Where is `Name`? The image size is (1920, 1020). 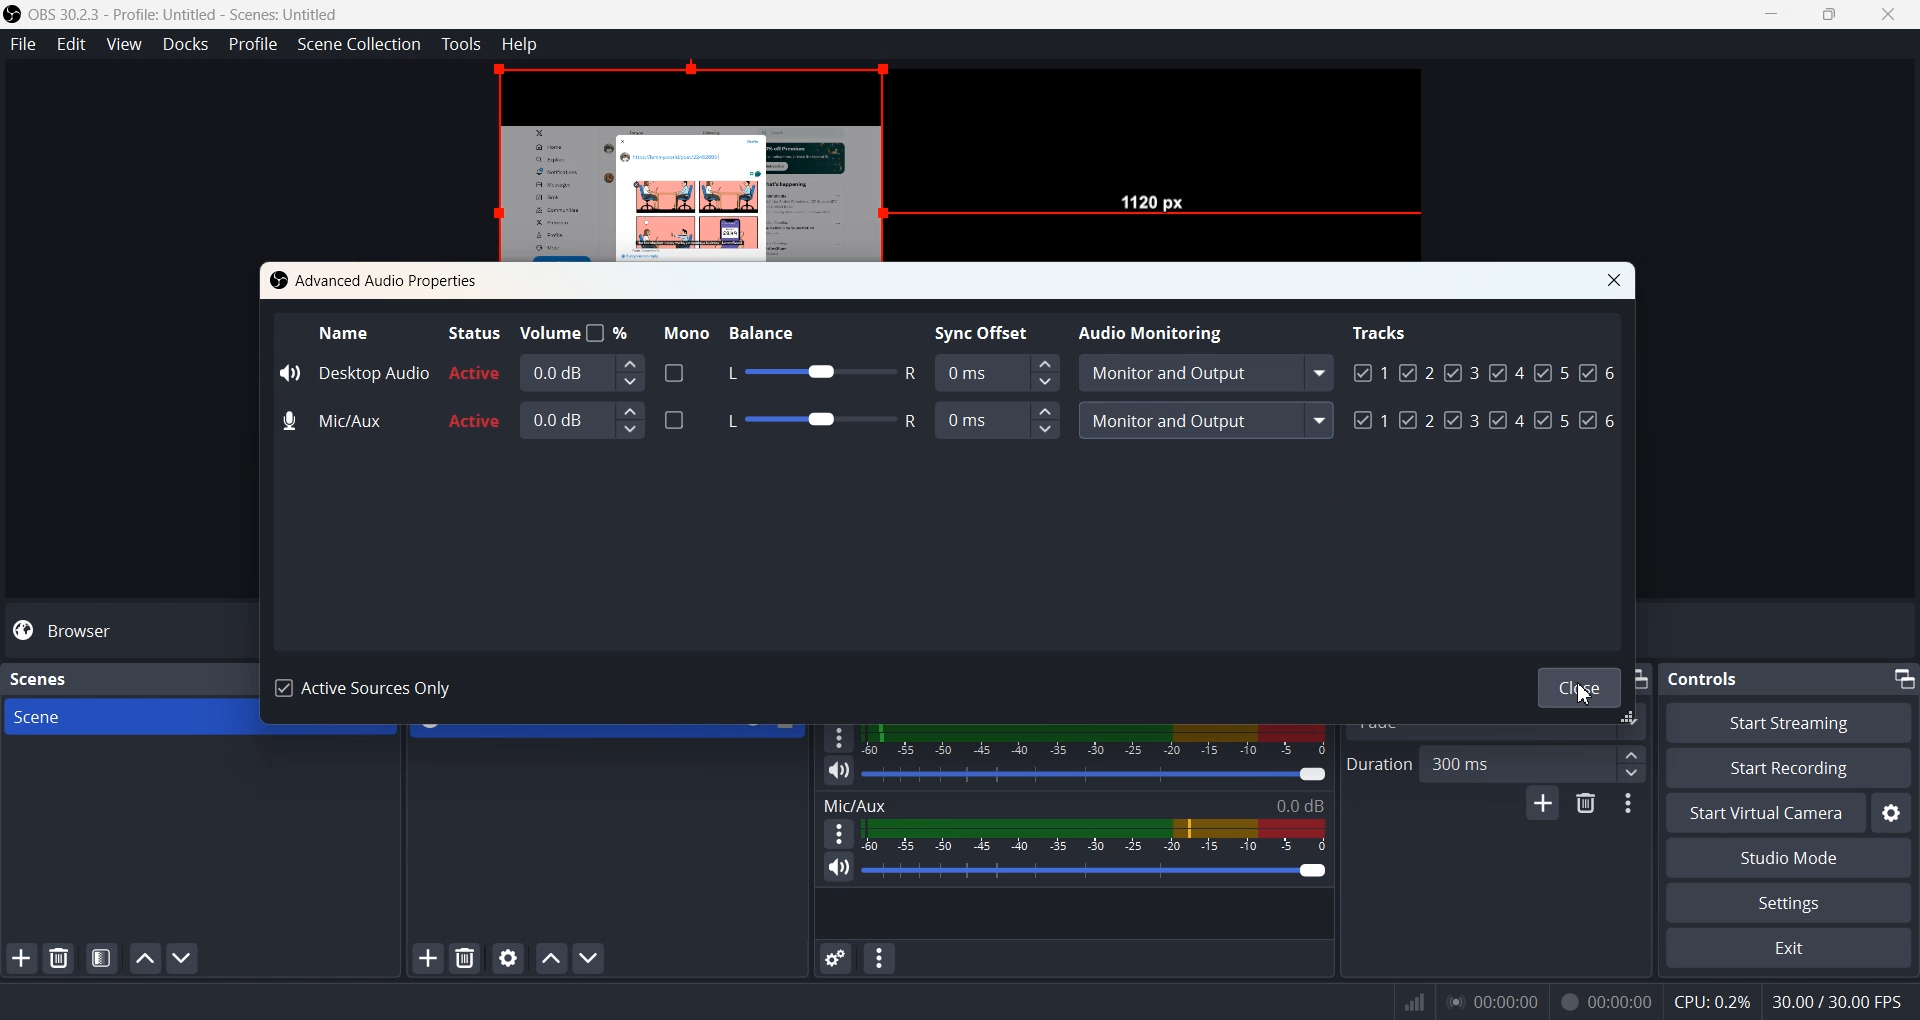
Name is located at coordinates (346, 331).